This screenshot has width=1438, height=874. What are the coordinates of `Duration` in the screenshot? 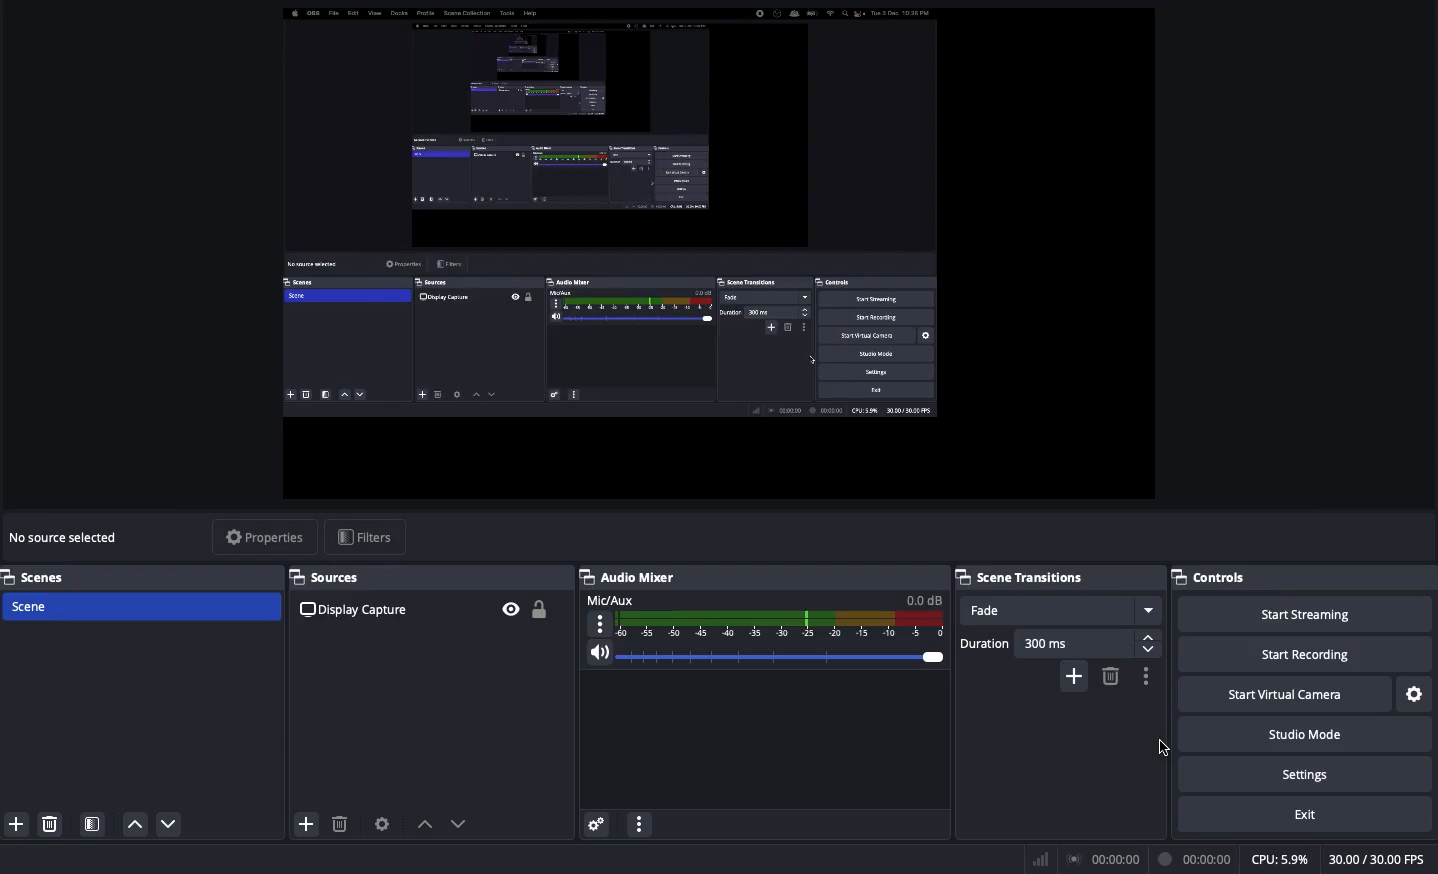 It's located at (1066, 644).